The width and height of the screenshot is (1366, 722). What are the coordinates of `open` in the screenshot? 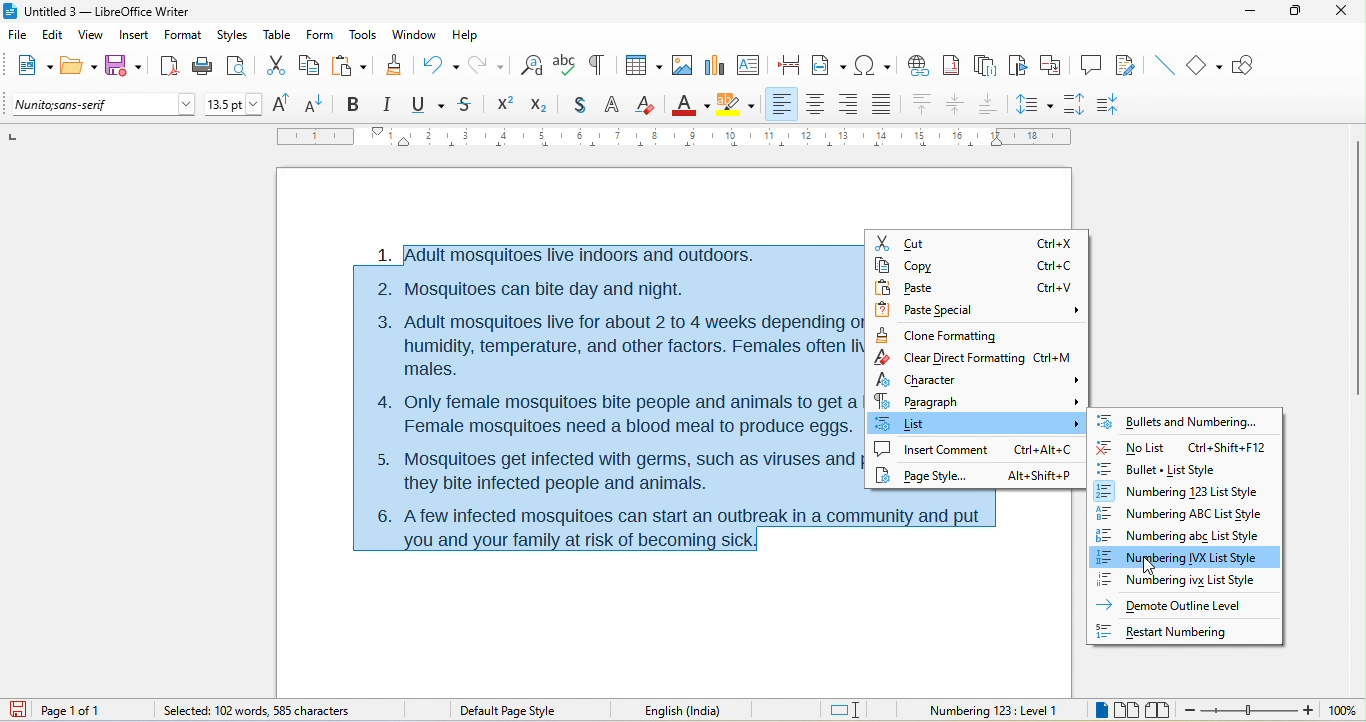 It's located at (79, 67).